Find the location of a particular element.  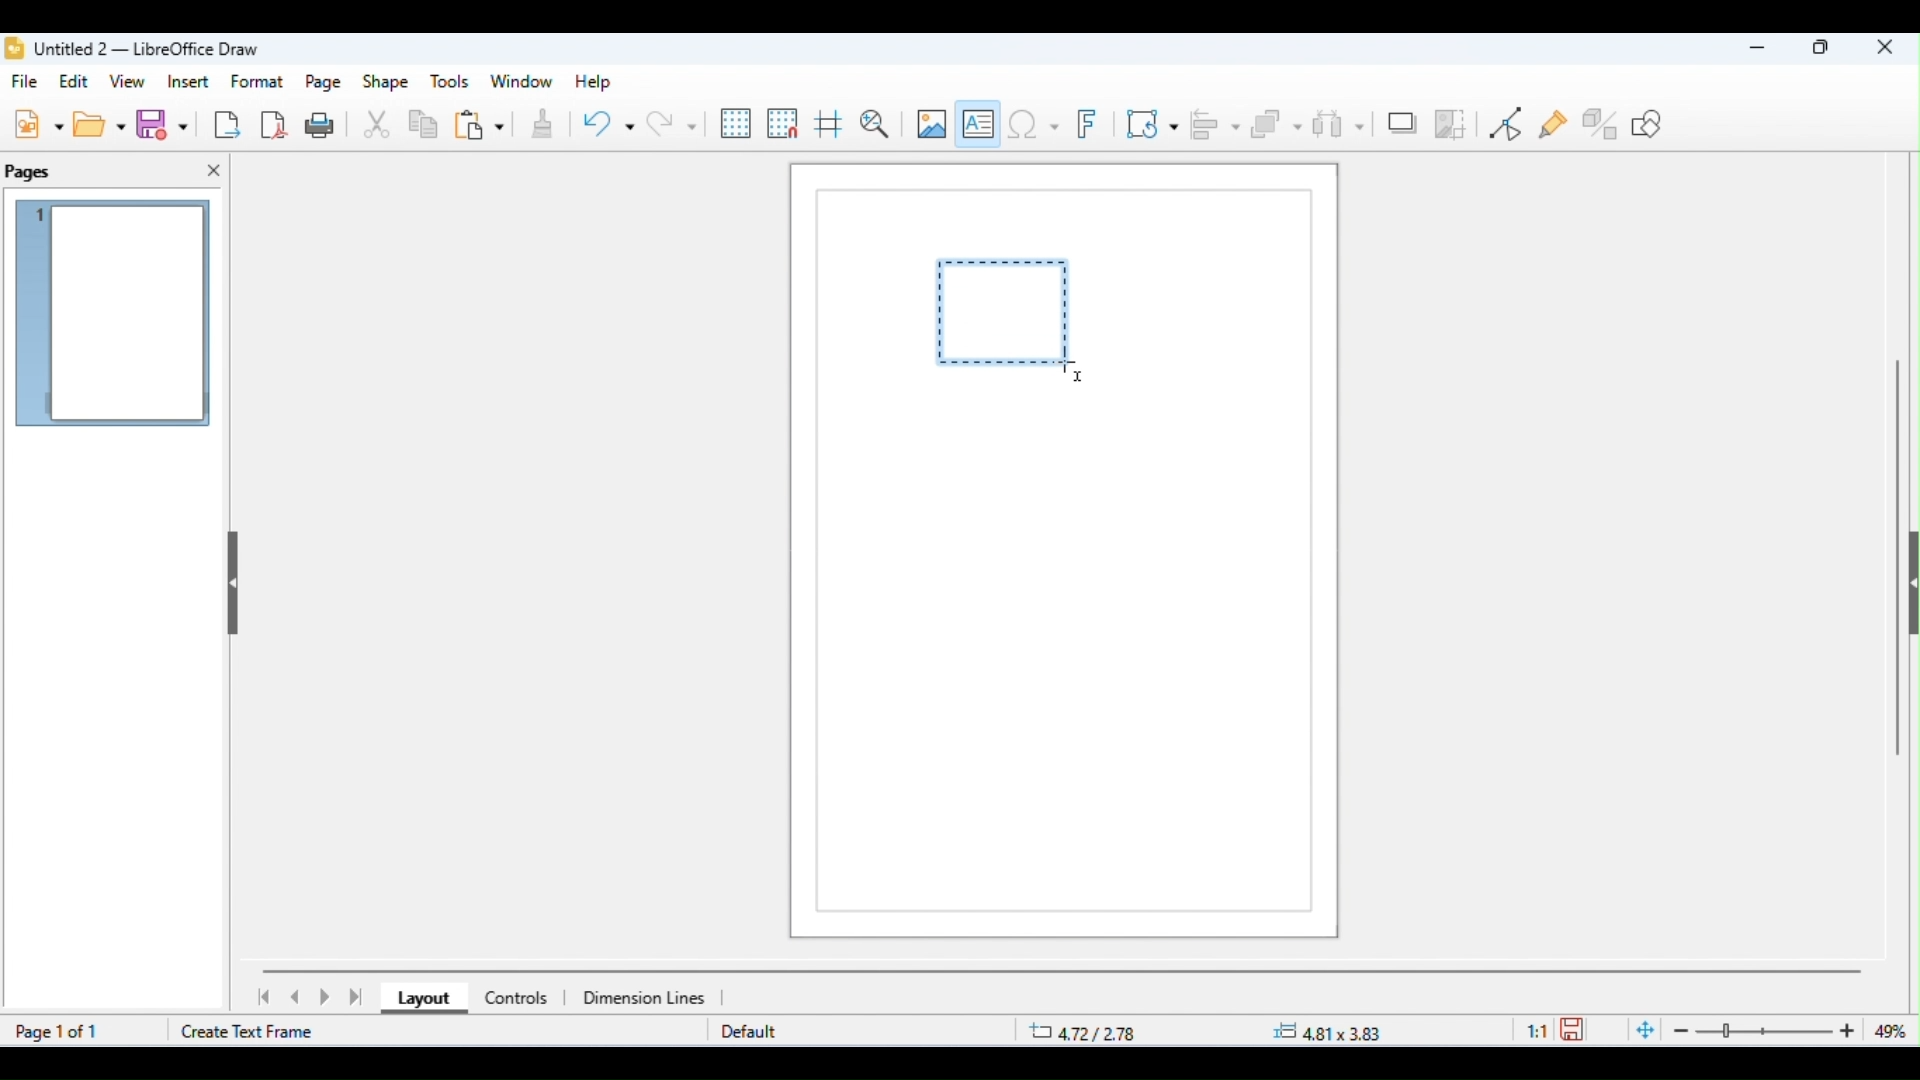

format is located at coordinates (259, 81).